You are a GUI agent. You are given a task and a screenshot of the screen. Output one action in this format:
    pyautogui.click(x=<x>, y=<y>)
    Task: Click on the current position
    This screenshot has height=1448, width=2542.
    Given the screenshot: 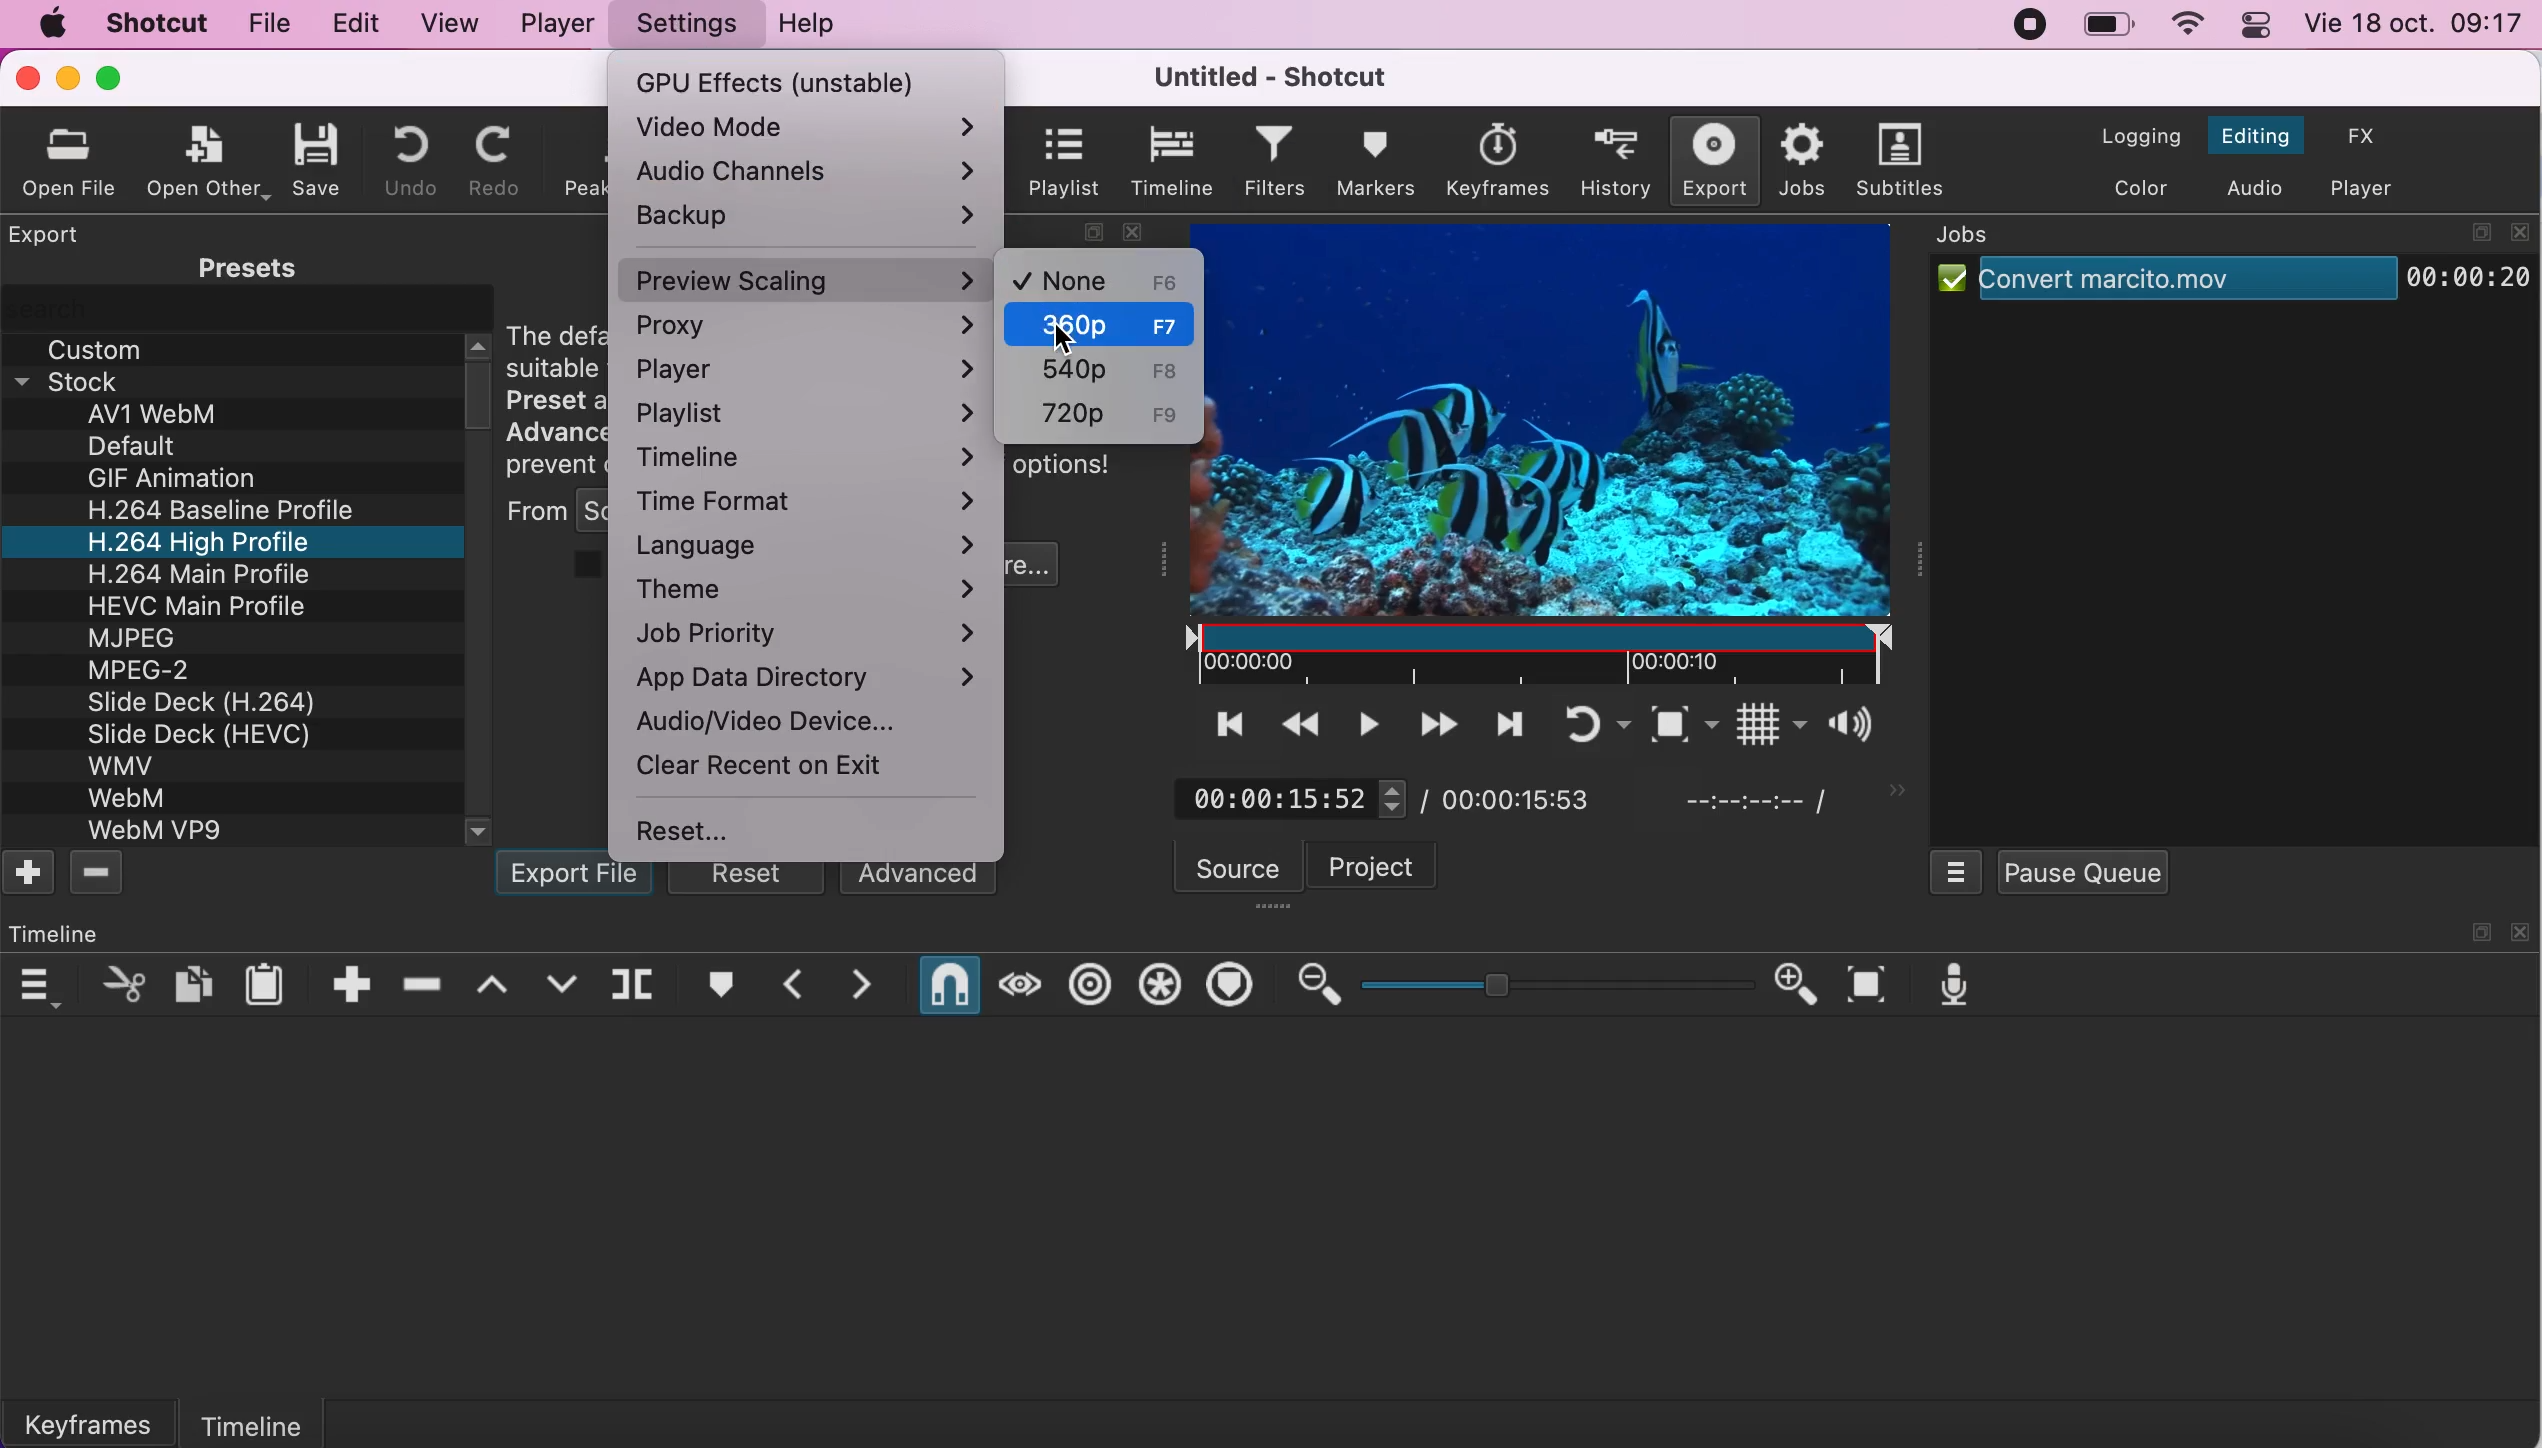 What is the action you would take?
    pyautogui.click(x=1285, y=797)
    